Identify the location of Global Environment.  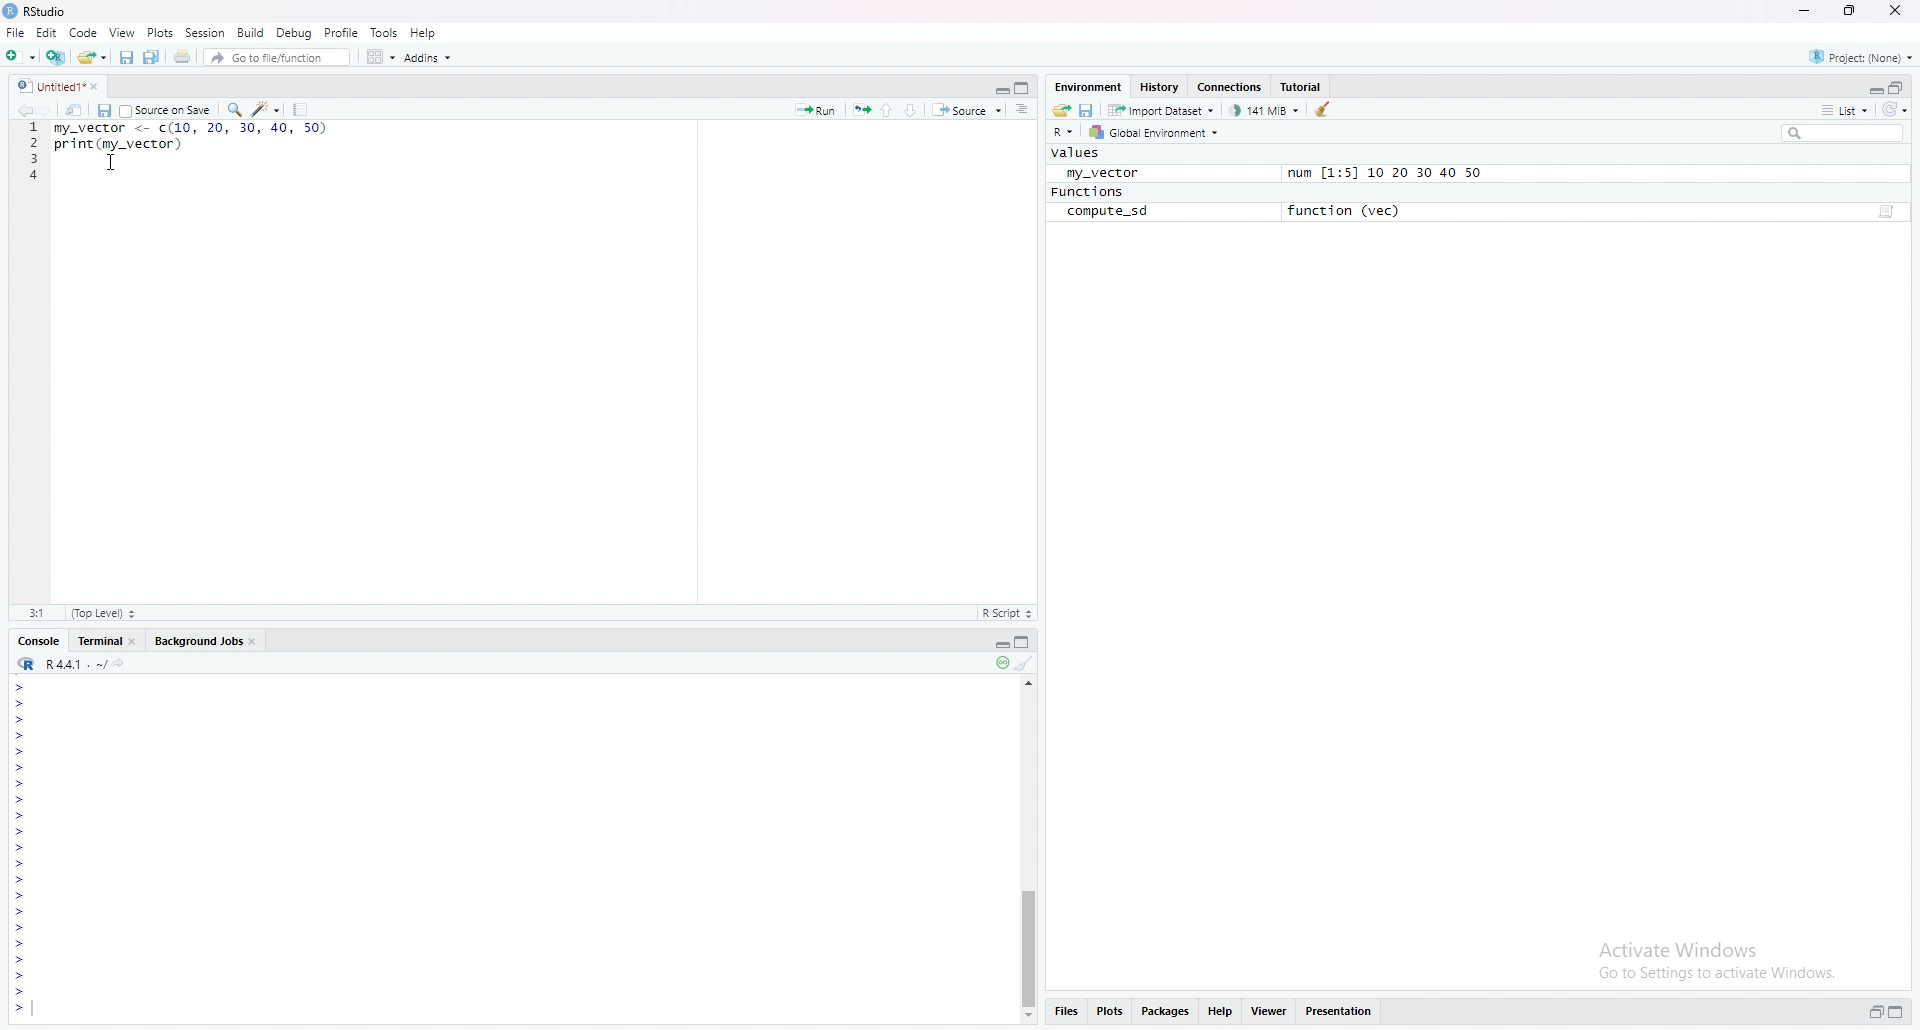
(1154, 133).